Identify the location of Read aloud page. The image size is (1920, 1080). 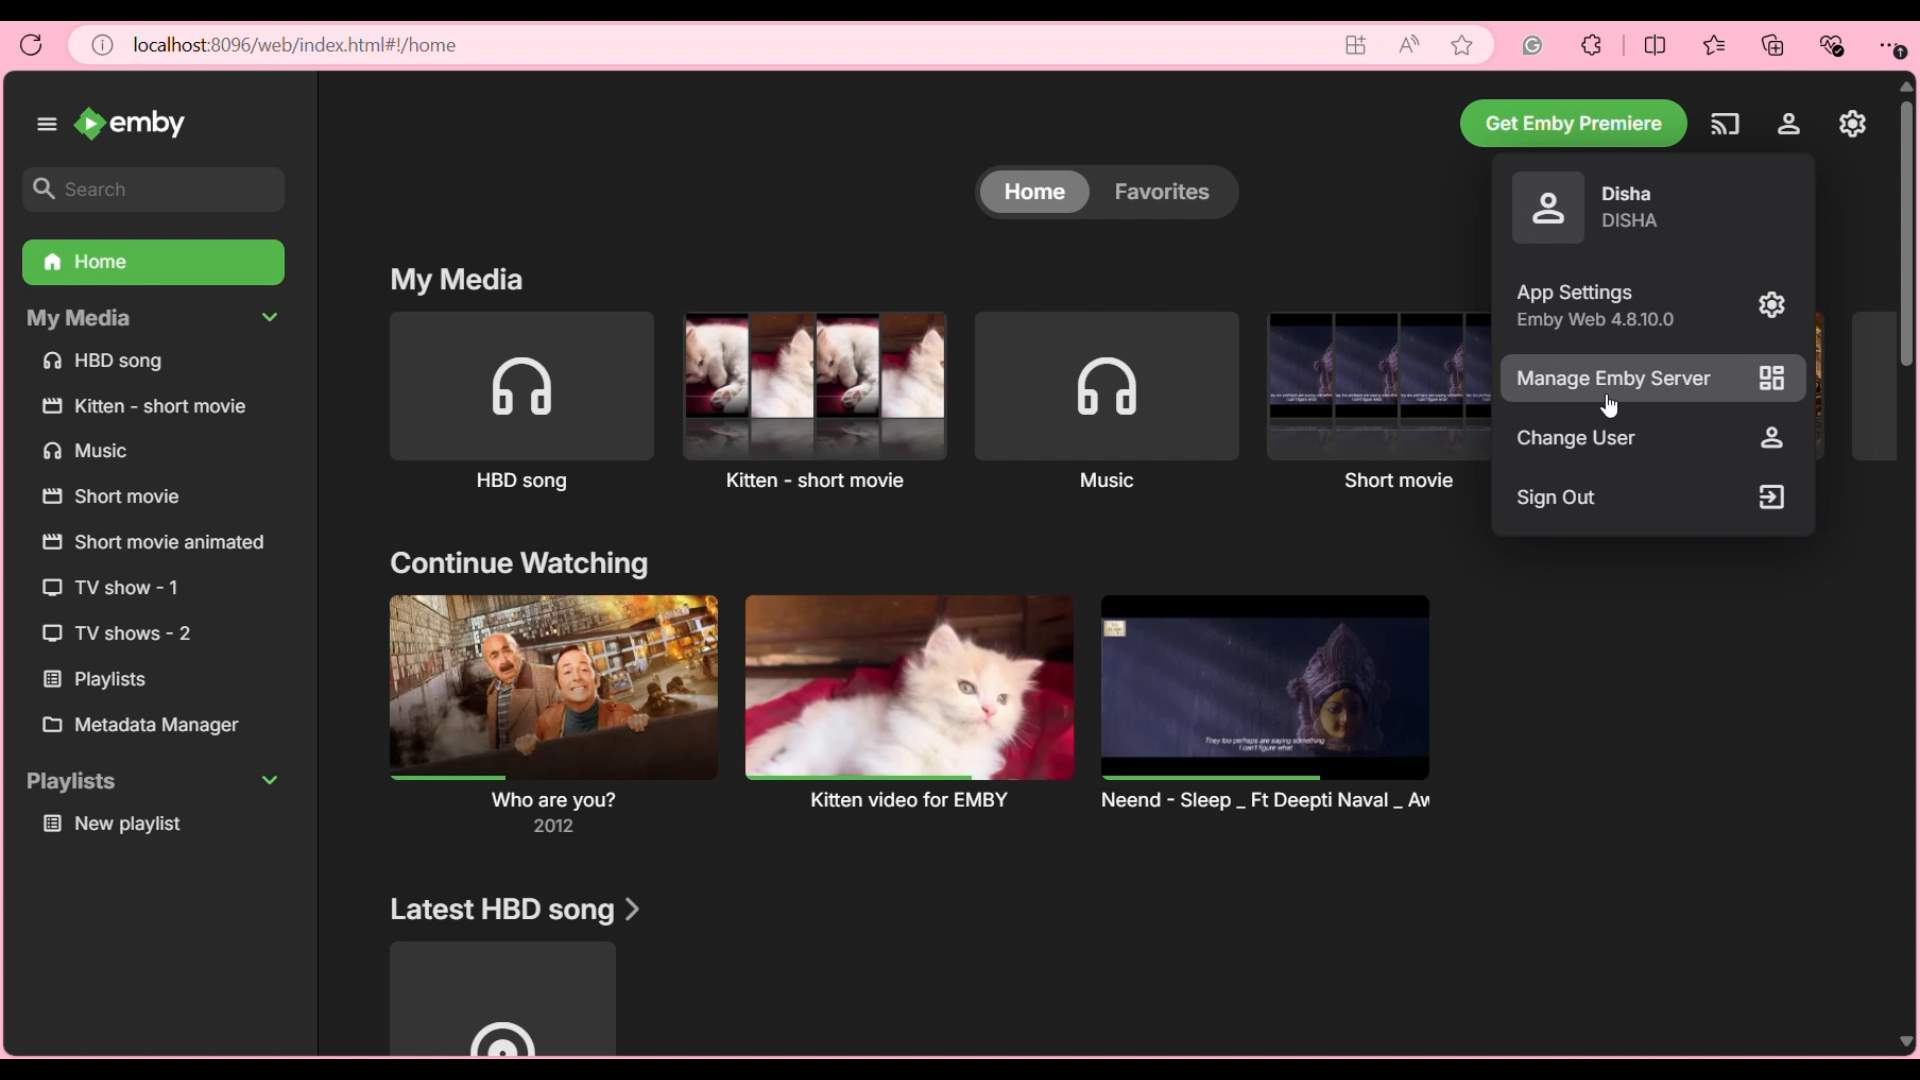
(1409, 45).